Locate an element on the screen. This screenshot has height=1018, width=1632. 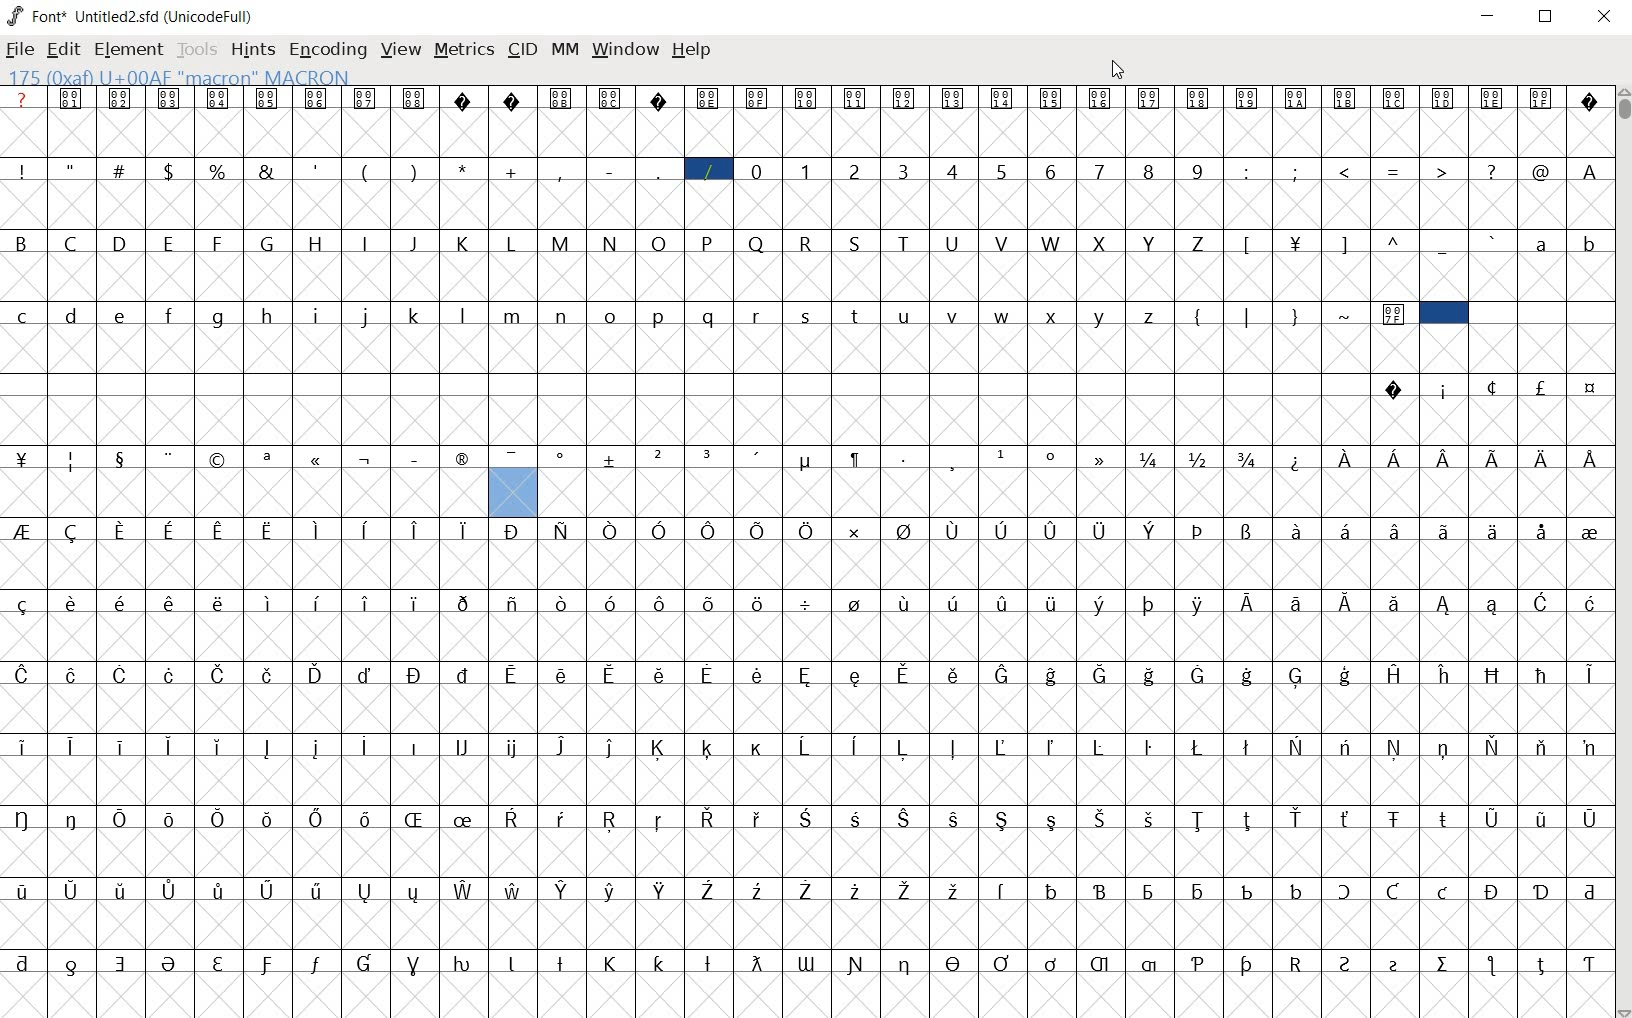
Symbol is located at coordinates (564, 817).